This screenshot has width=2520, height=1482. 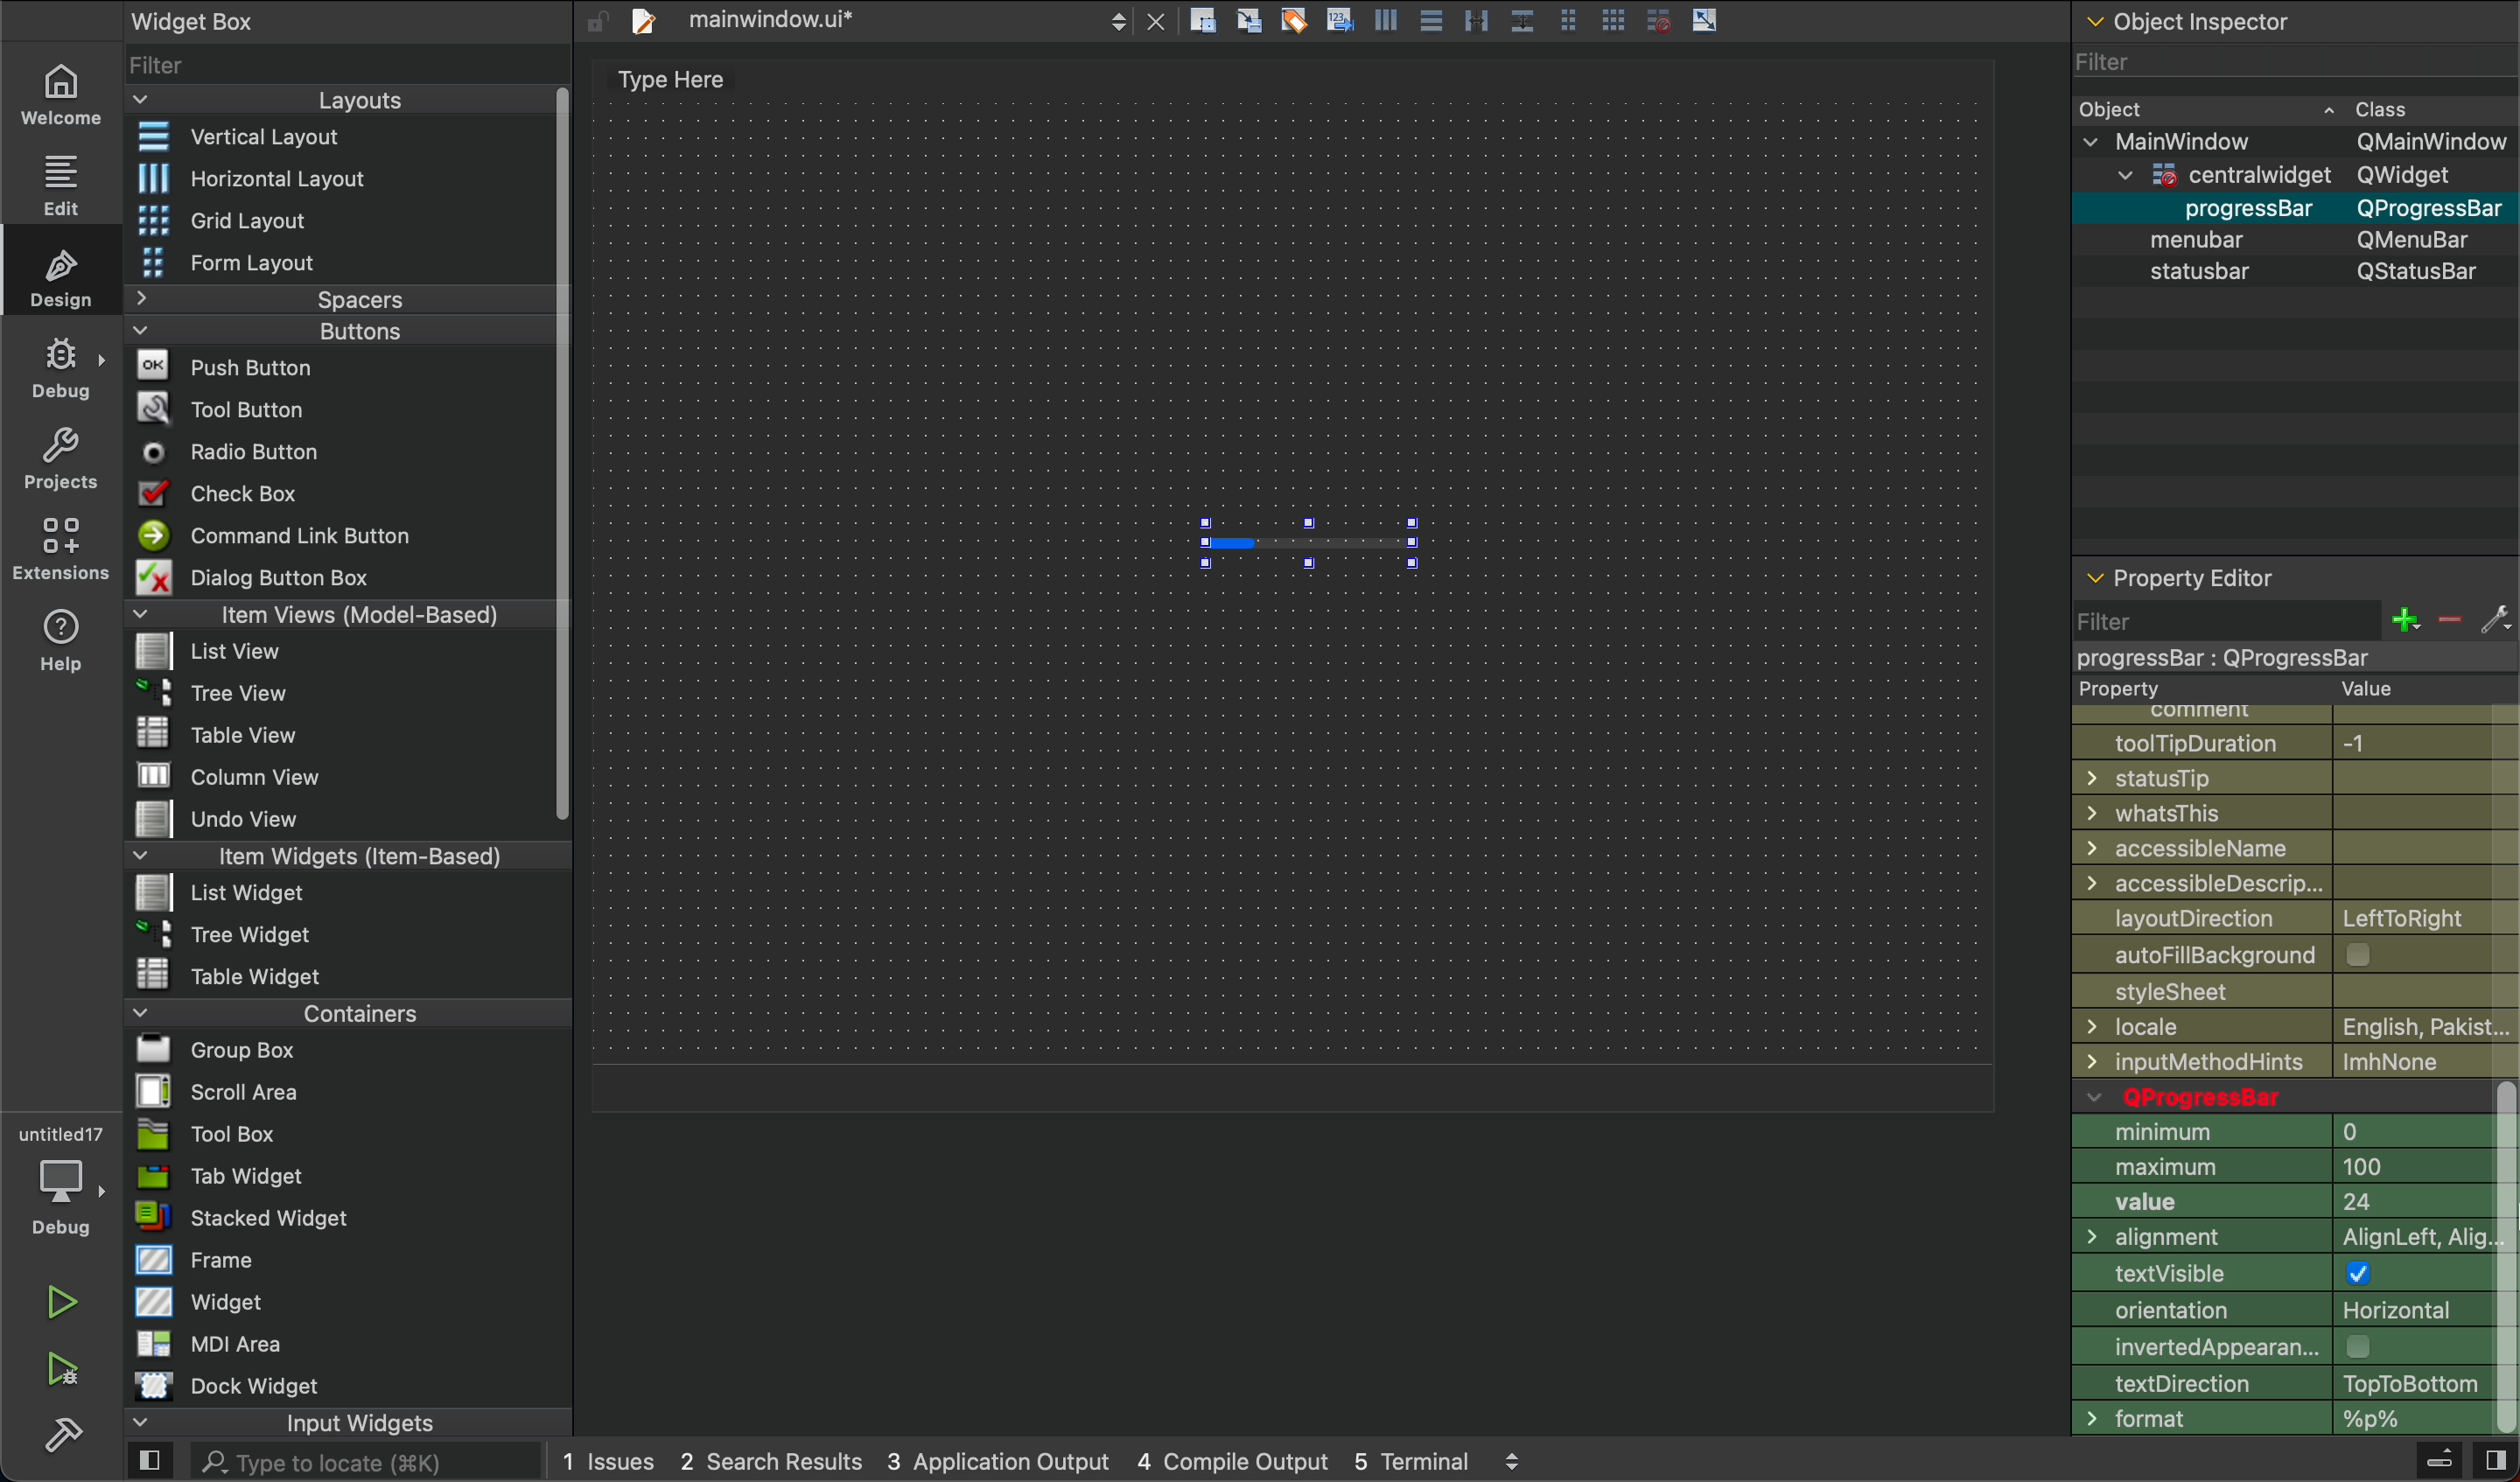 I want to click on layoutDirection, so click(x=2296, y=916).